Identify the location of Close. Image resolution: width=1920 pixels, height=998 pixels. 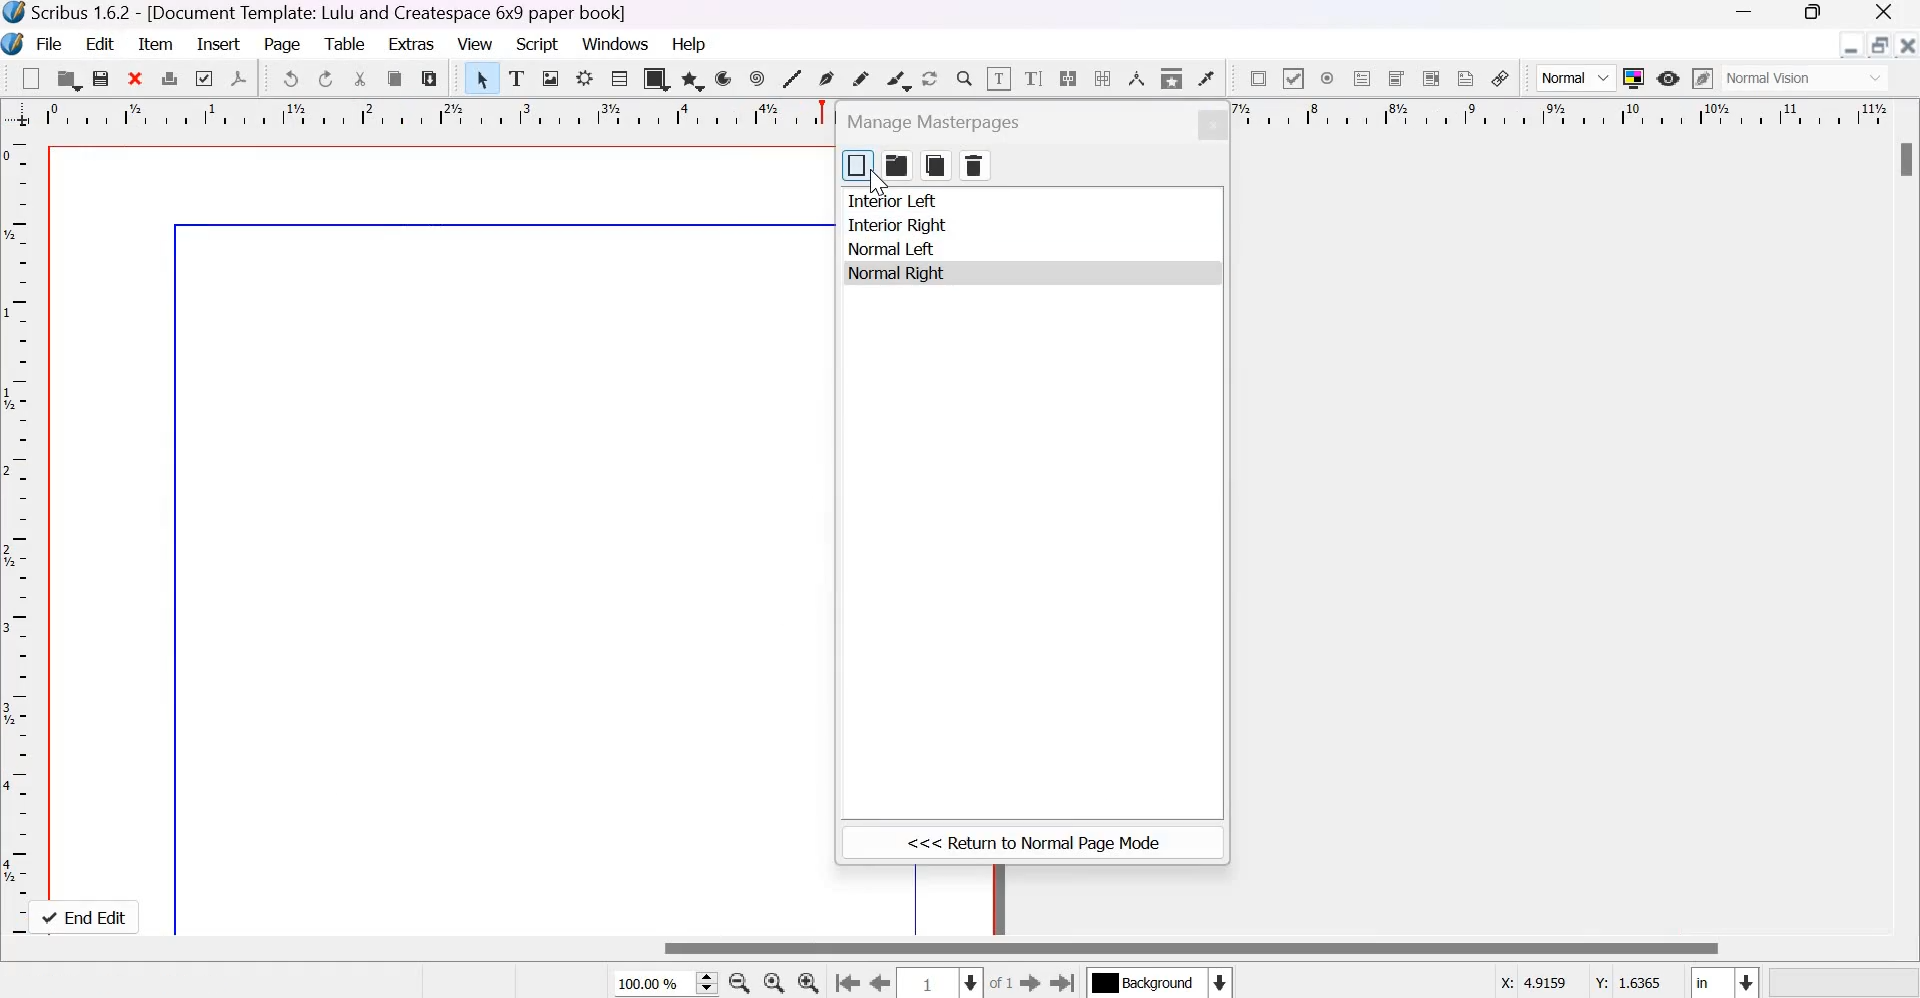
(1908, 45).